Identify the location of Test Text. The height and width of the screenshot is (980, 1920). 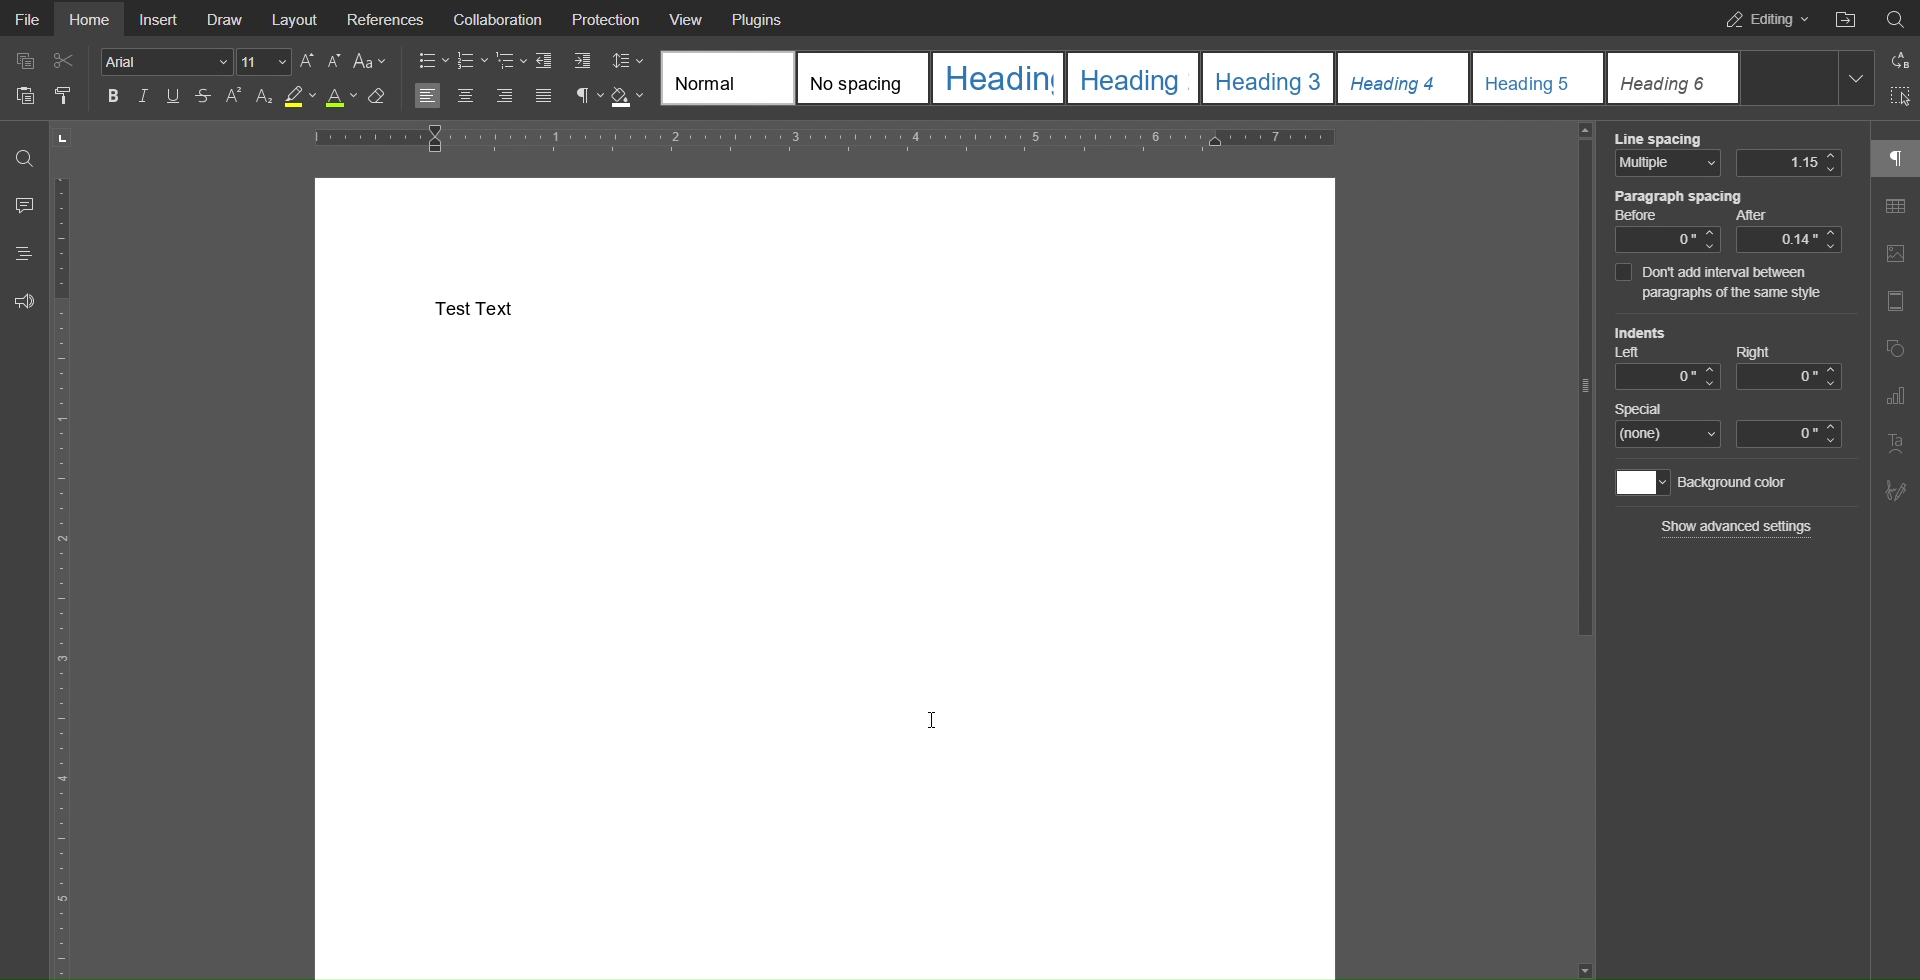
(468, 307).